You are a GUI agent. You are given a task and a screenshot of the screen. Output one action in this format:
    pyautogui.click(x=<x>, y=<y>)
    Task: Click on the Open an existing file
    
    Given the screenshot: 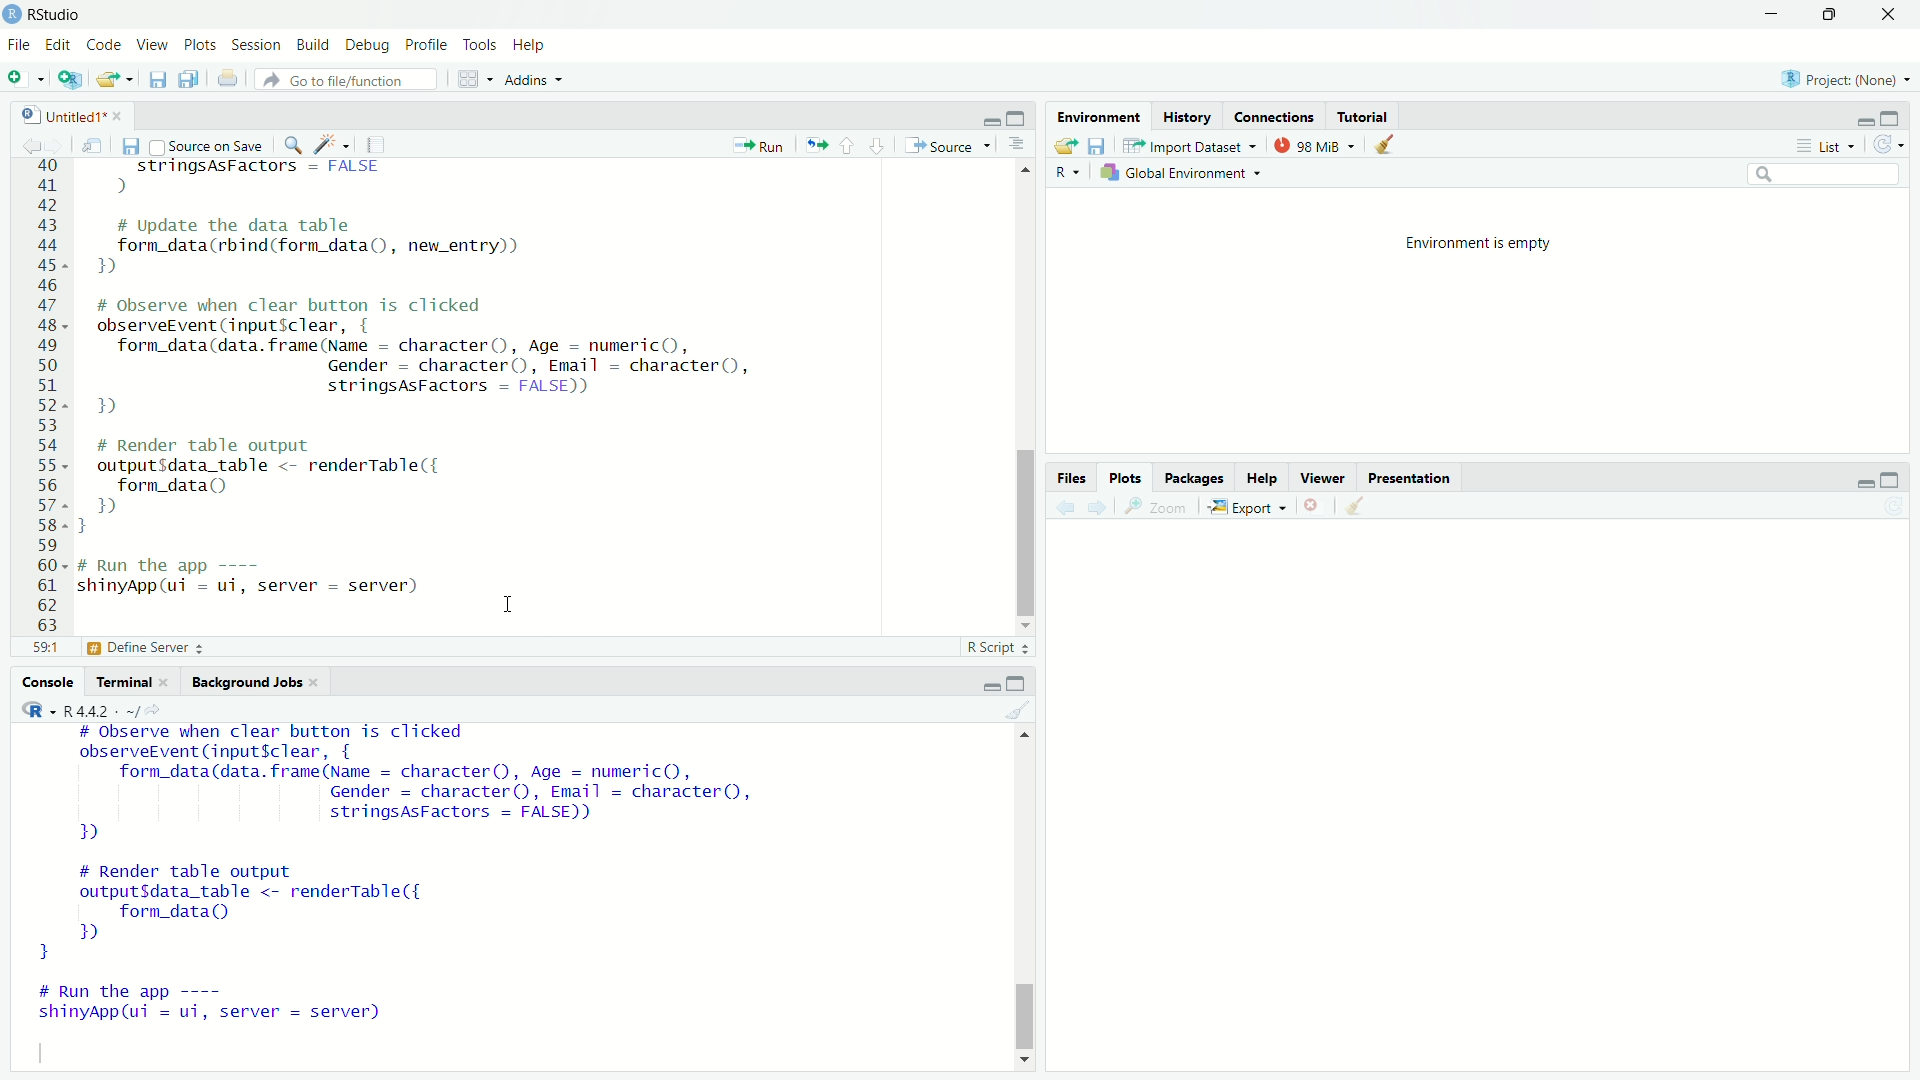 What is the action you would take?
    pyautogui.click(x=116, y=80)
    